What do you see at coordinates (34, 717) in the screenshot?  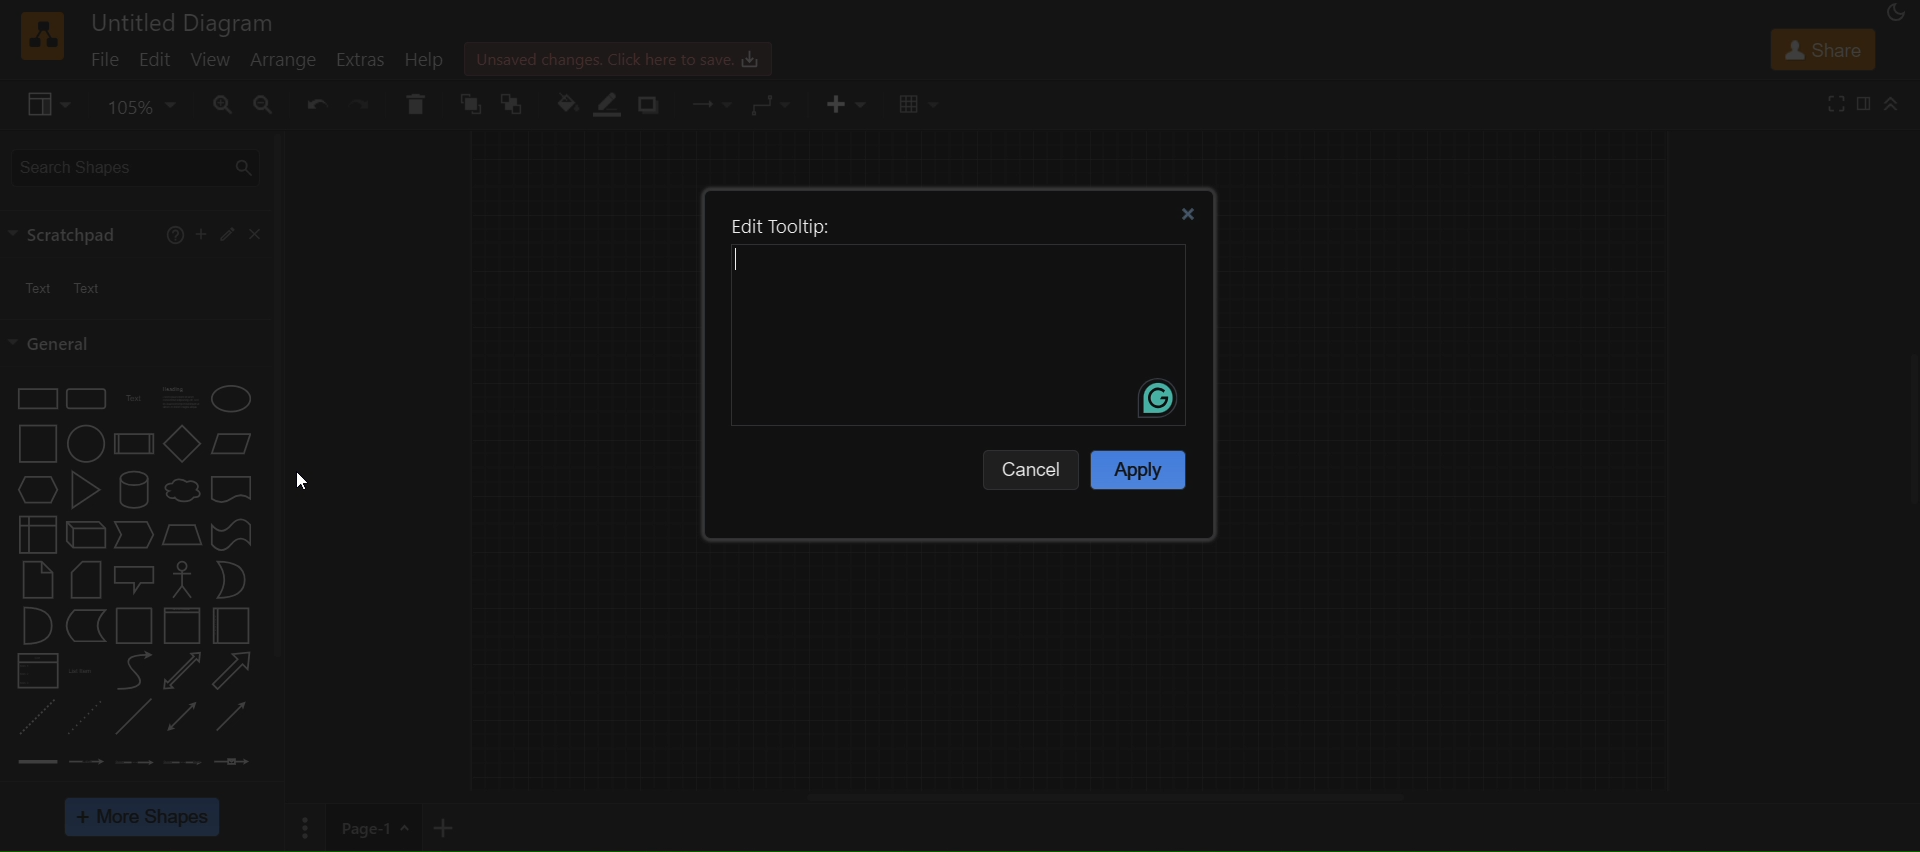 I see `dashed line` at bounding box center [34, 717].